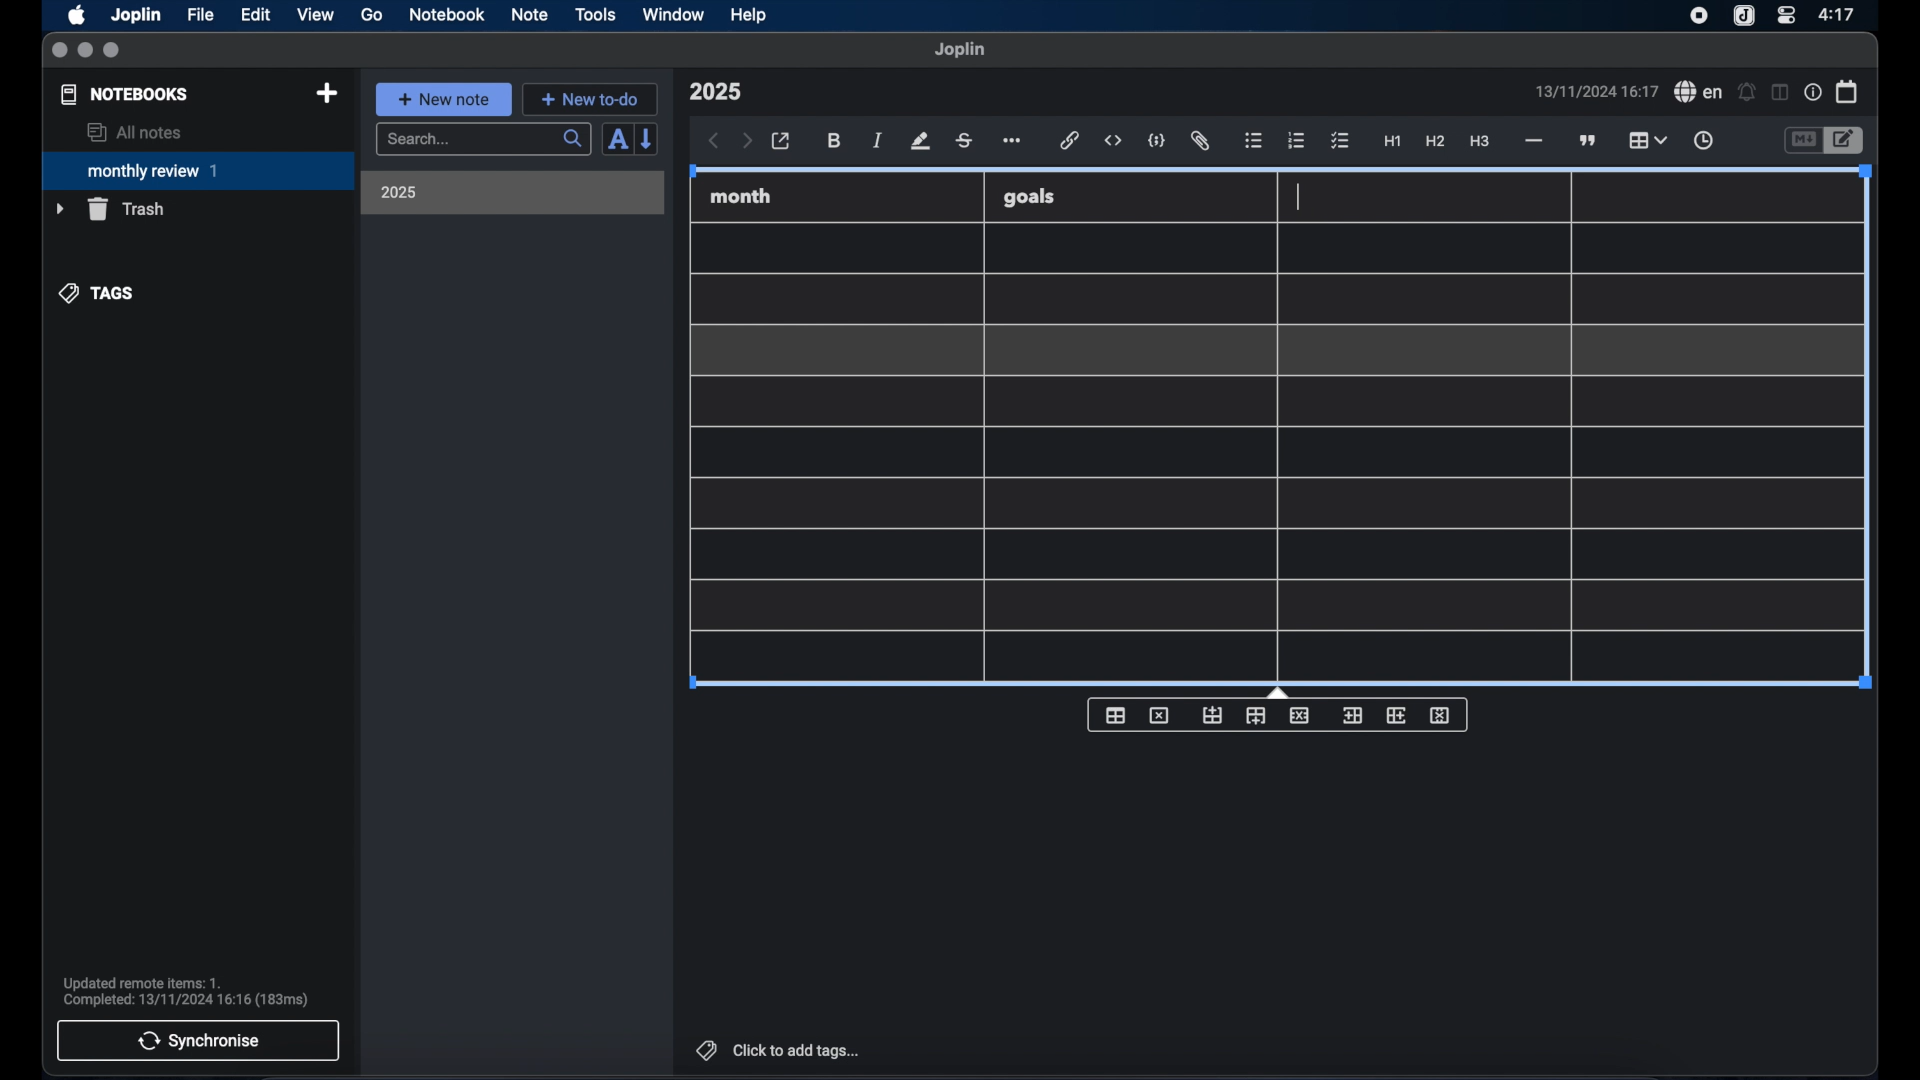 The width and height of the screenshot is (1920, 1080). Describe the element at coordinates (443, 99) in the screenshot. I see `new note` at that location.